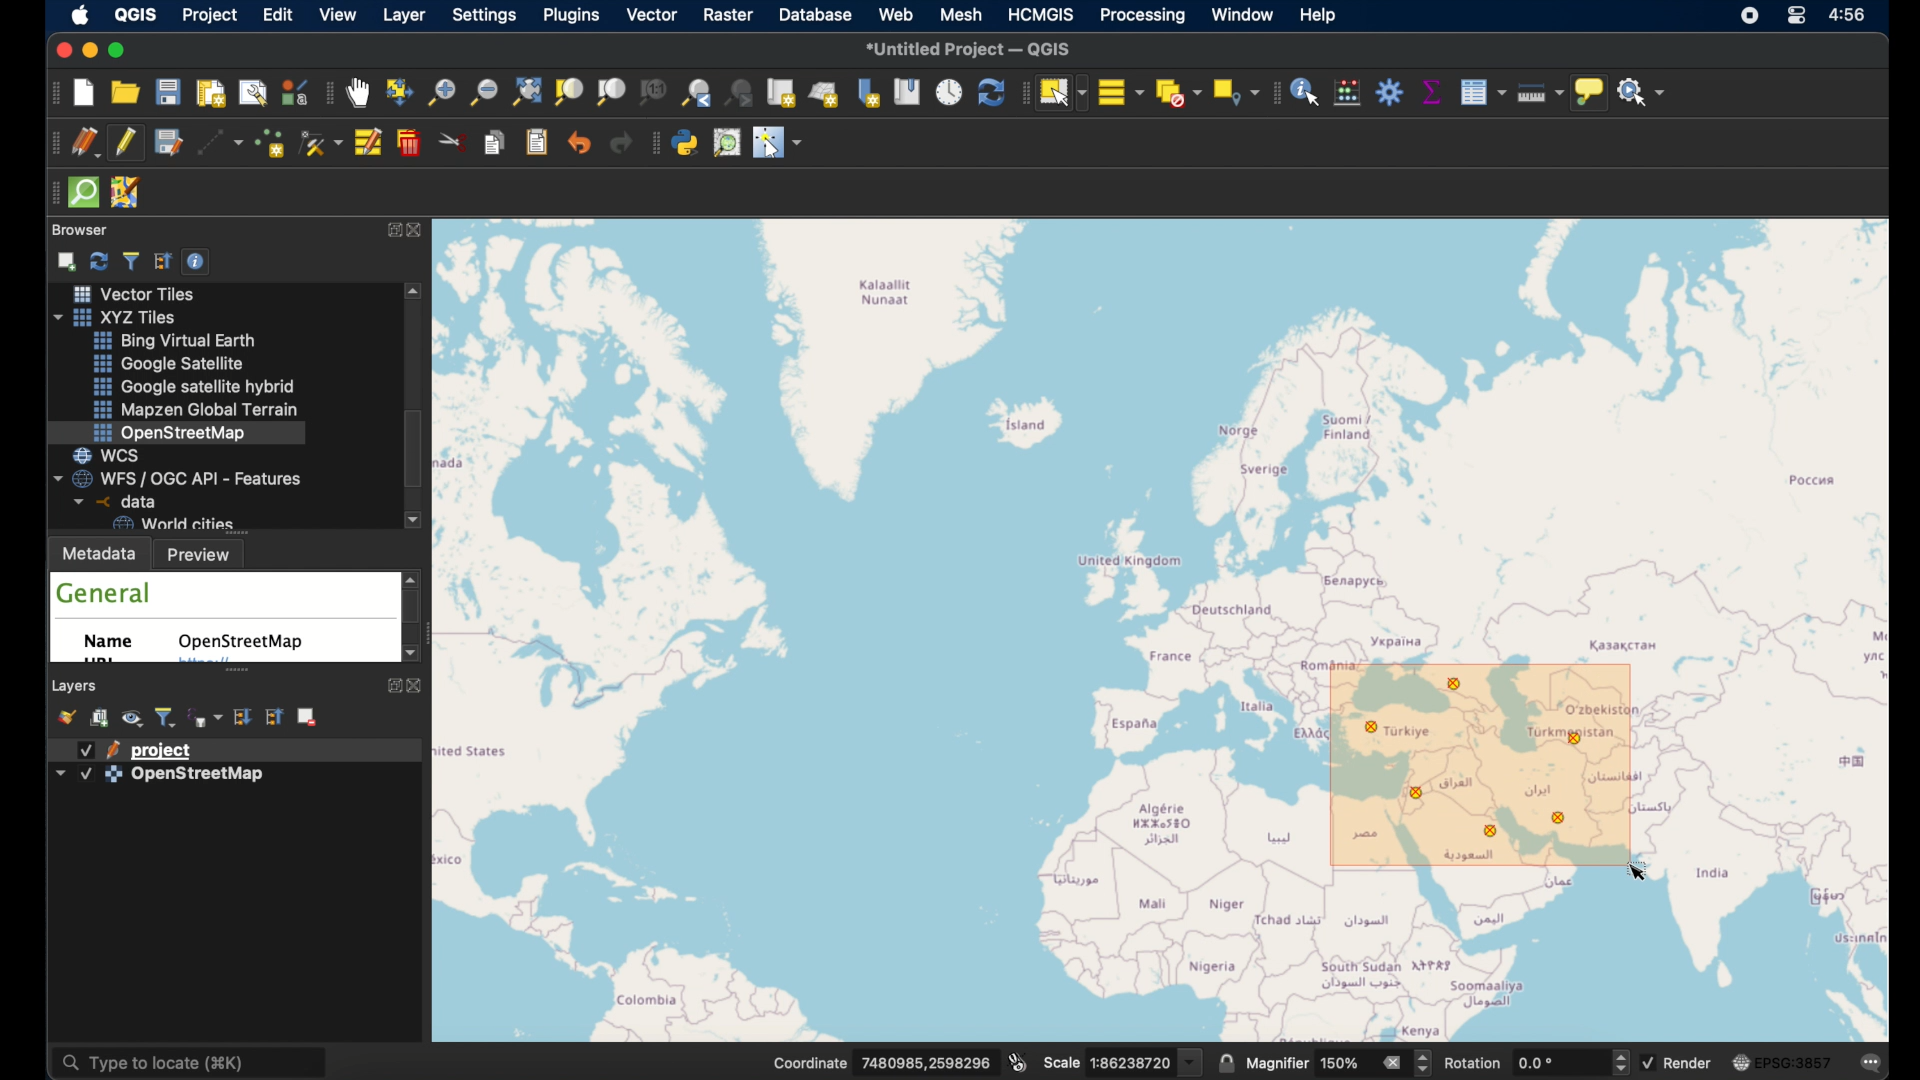 The height and width of the screenshot is (1080, 1920). Describe the element at coordinates (1306, 92) in the screenshot. I see `identify feature` at that location.